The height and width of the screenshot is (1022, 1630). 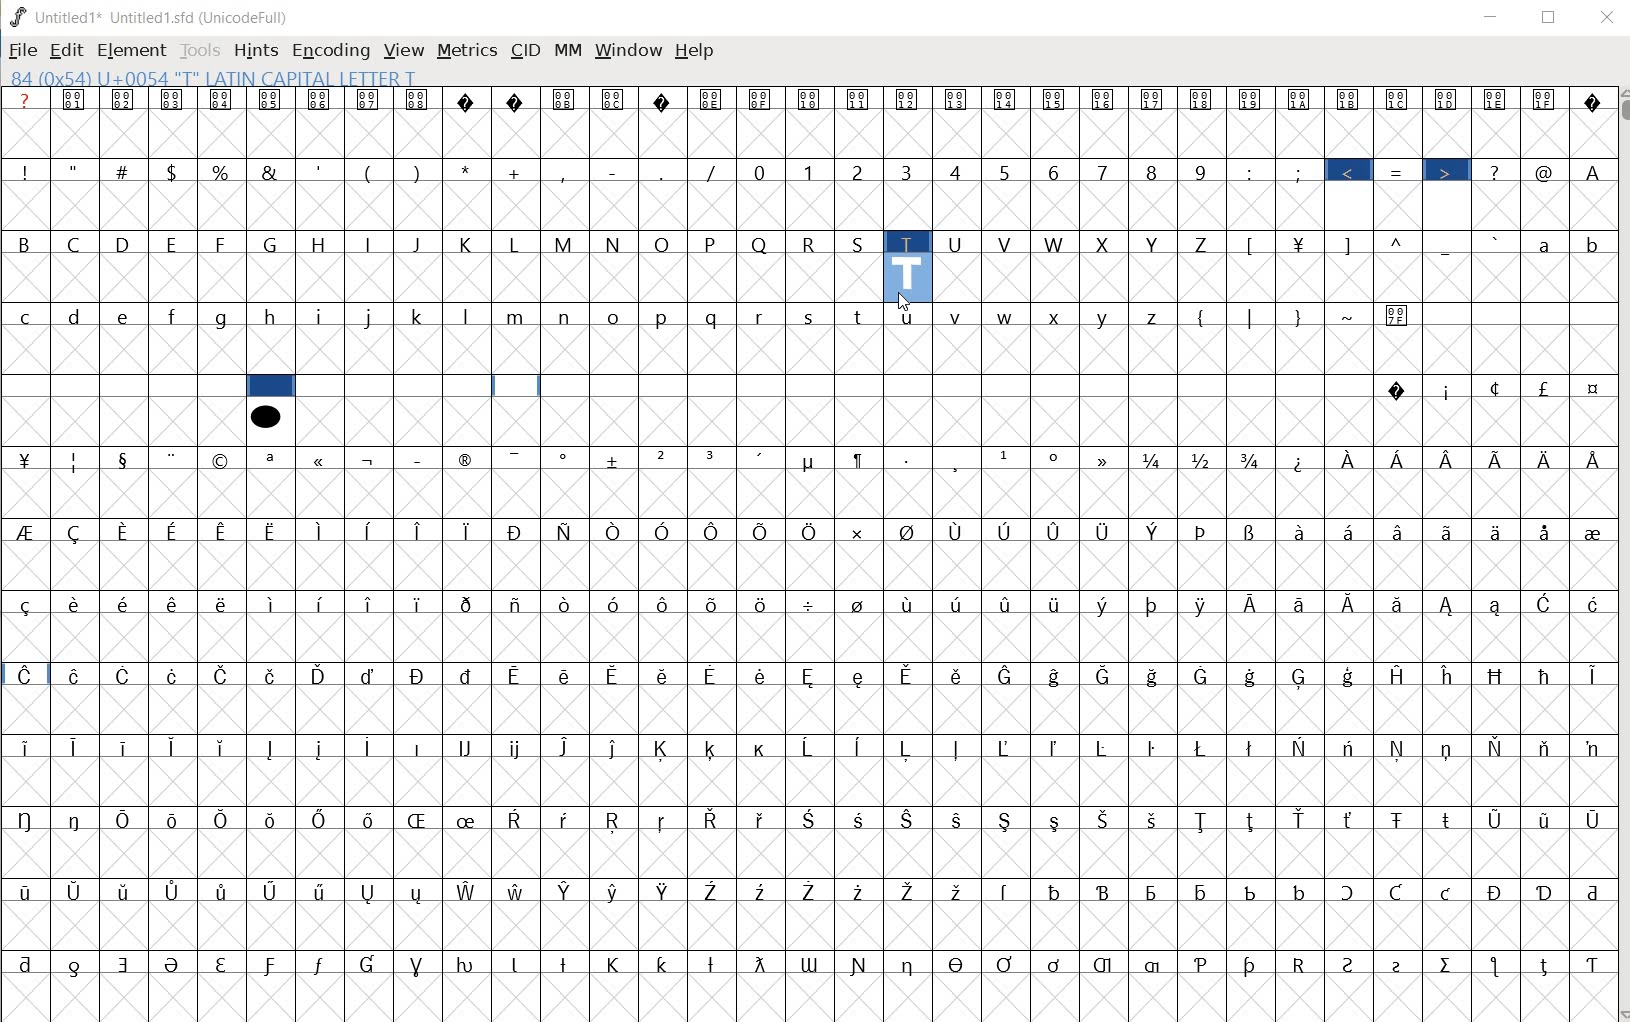 What do you see at coordinates (520, 674) in the screenshot?
I see `Symbol` at bounding box center [520, 674].